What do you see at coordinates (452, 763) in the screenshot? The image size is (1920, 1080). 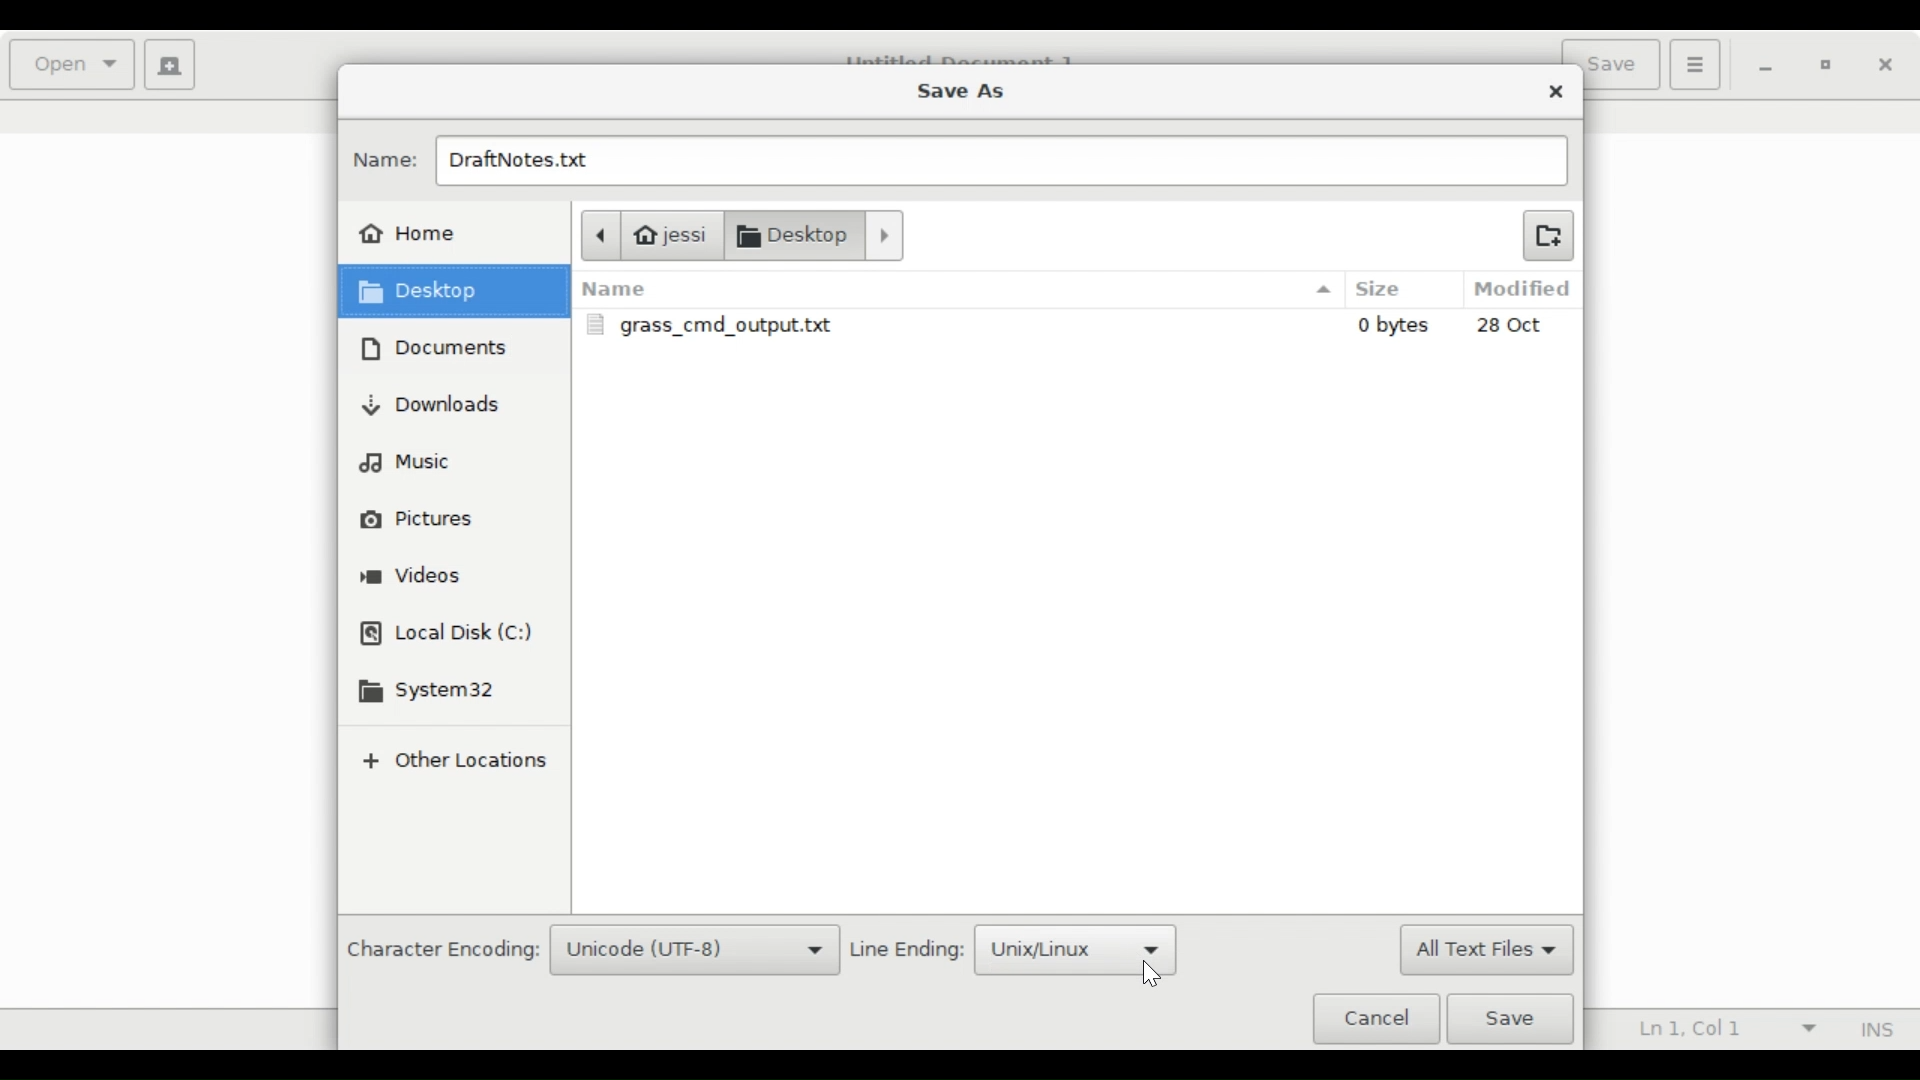 I see `Other locations` at bounding box center [452, 763].